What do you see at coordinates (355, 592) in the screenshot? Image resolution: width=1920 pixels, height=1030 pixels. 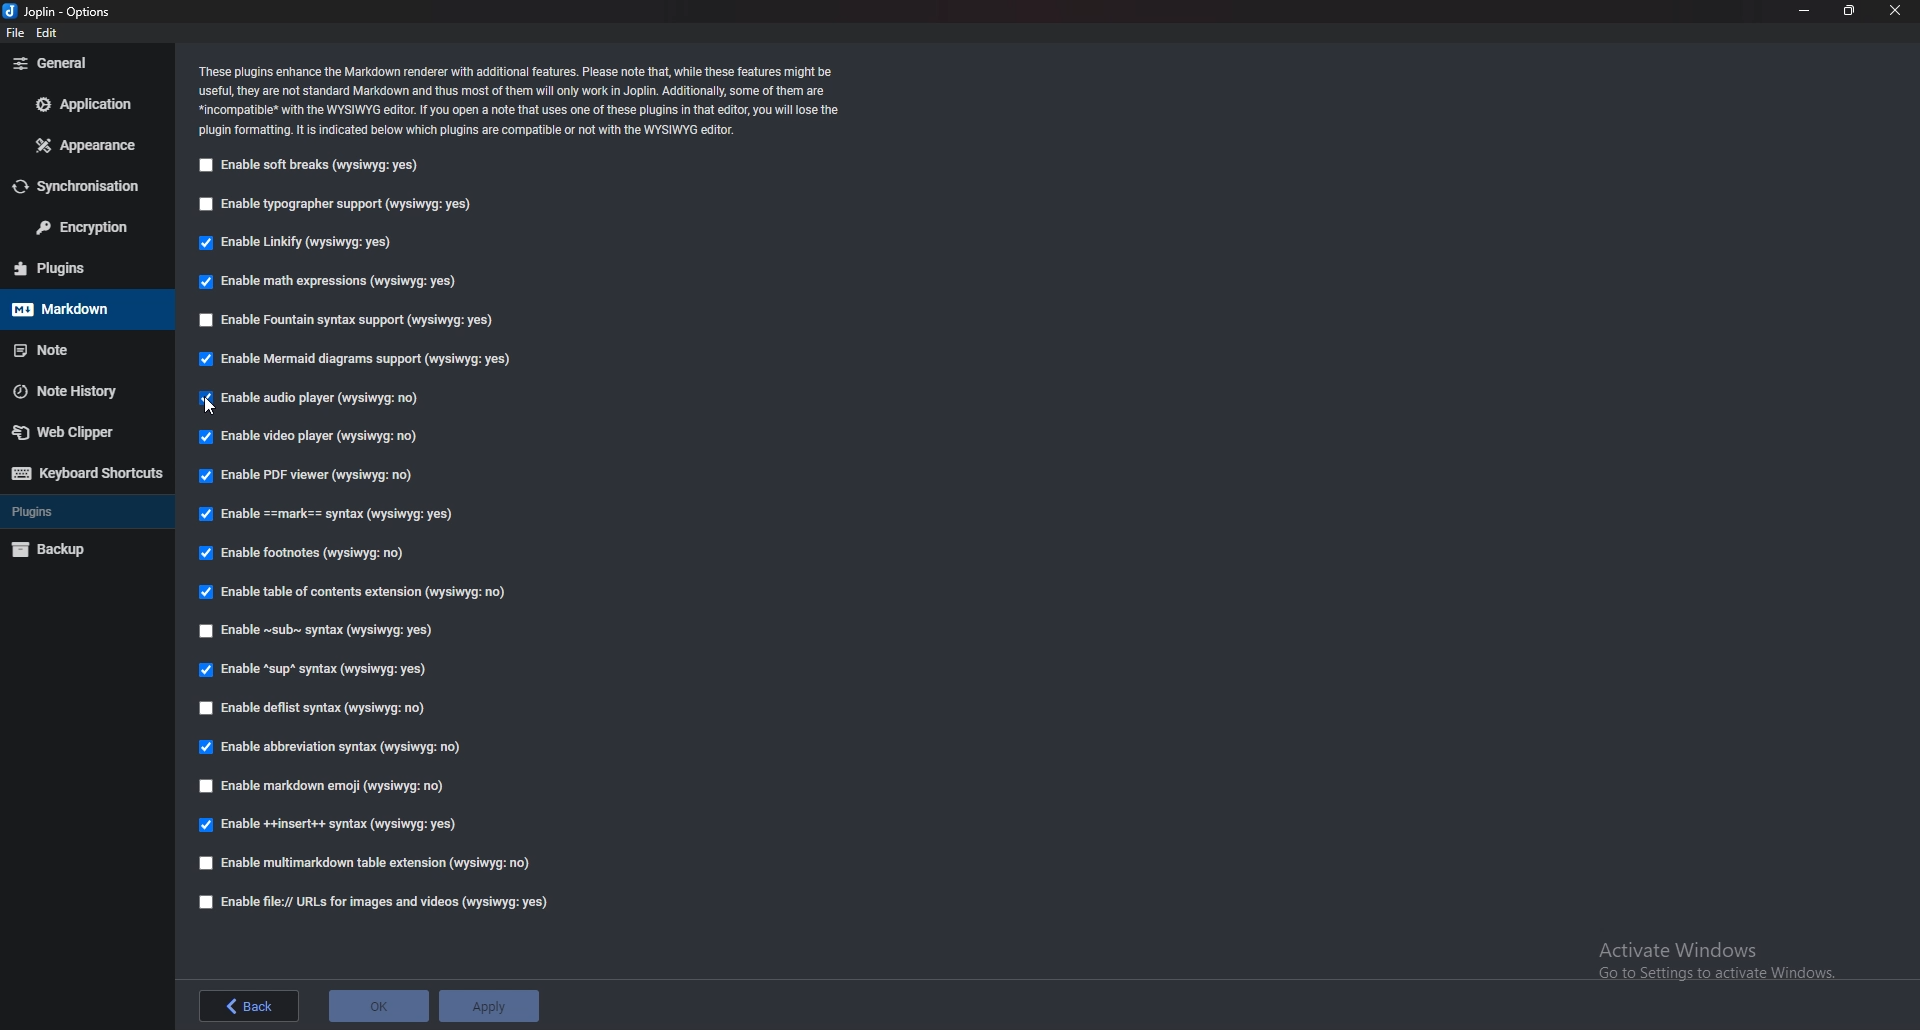 I see `Enable table of contents extension` at bounding box center [355, 592].